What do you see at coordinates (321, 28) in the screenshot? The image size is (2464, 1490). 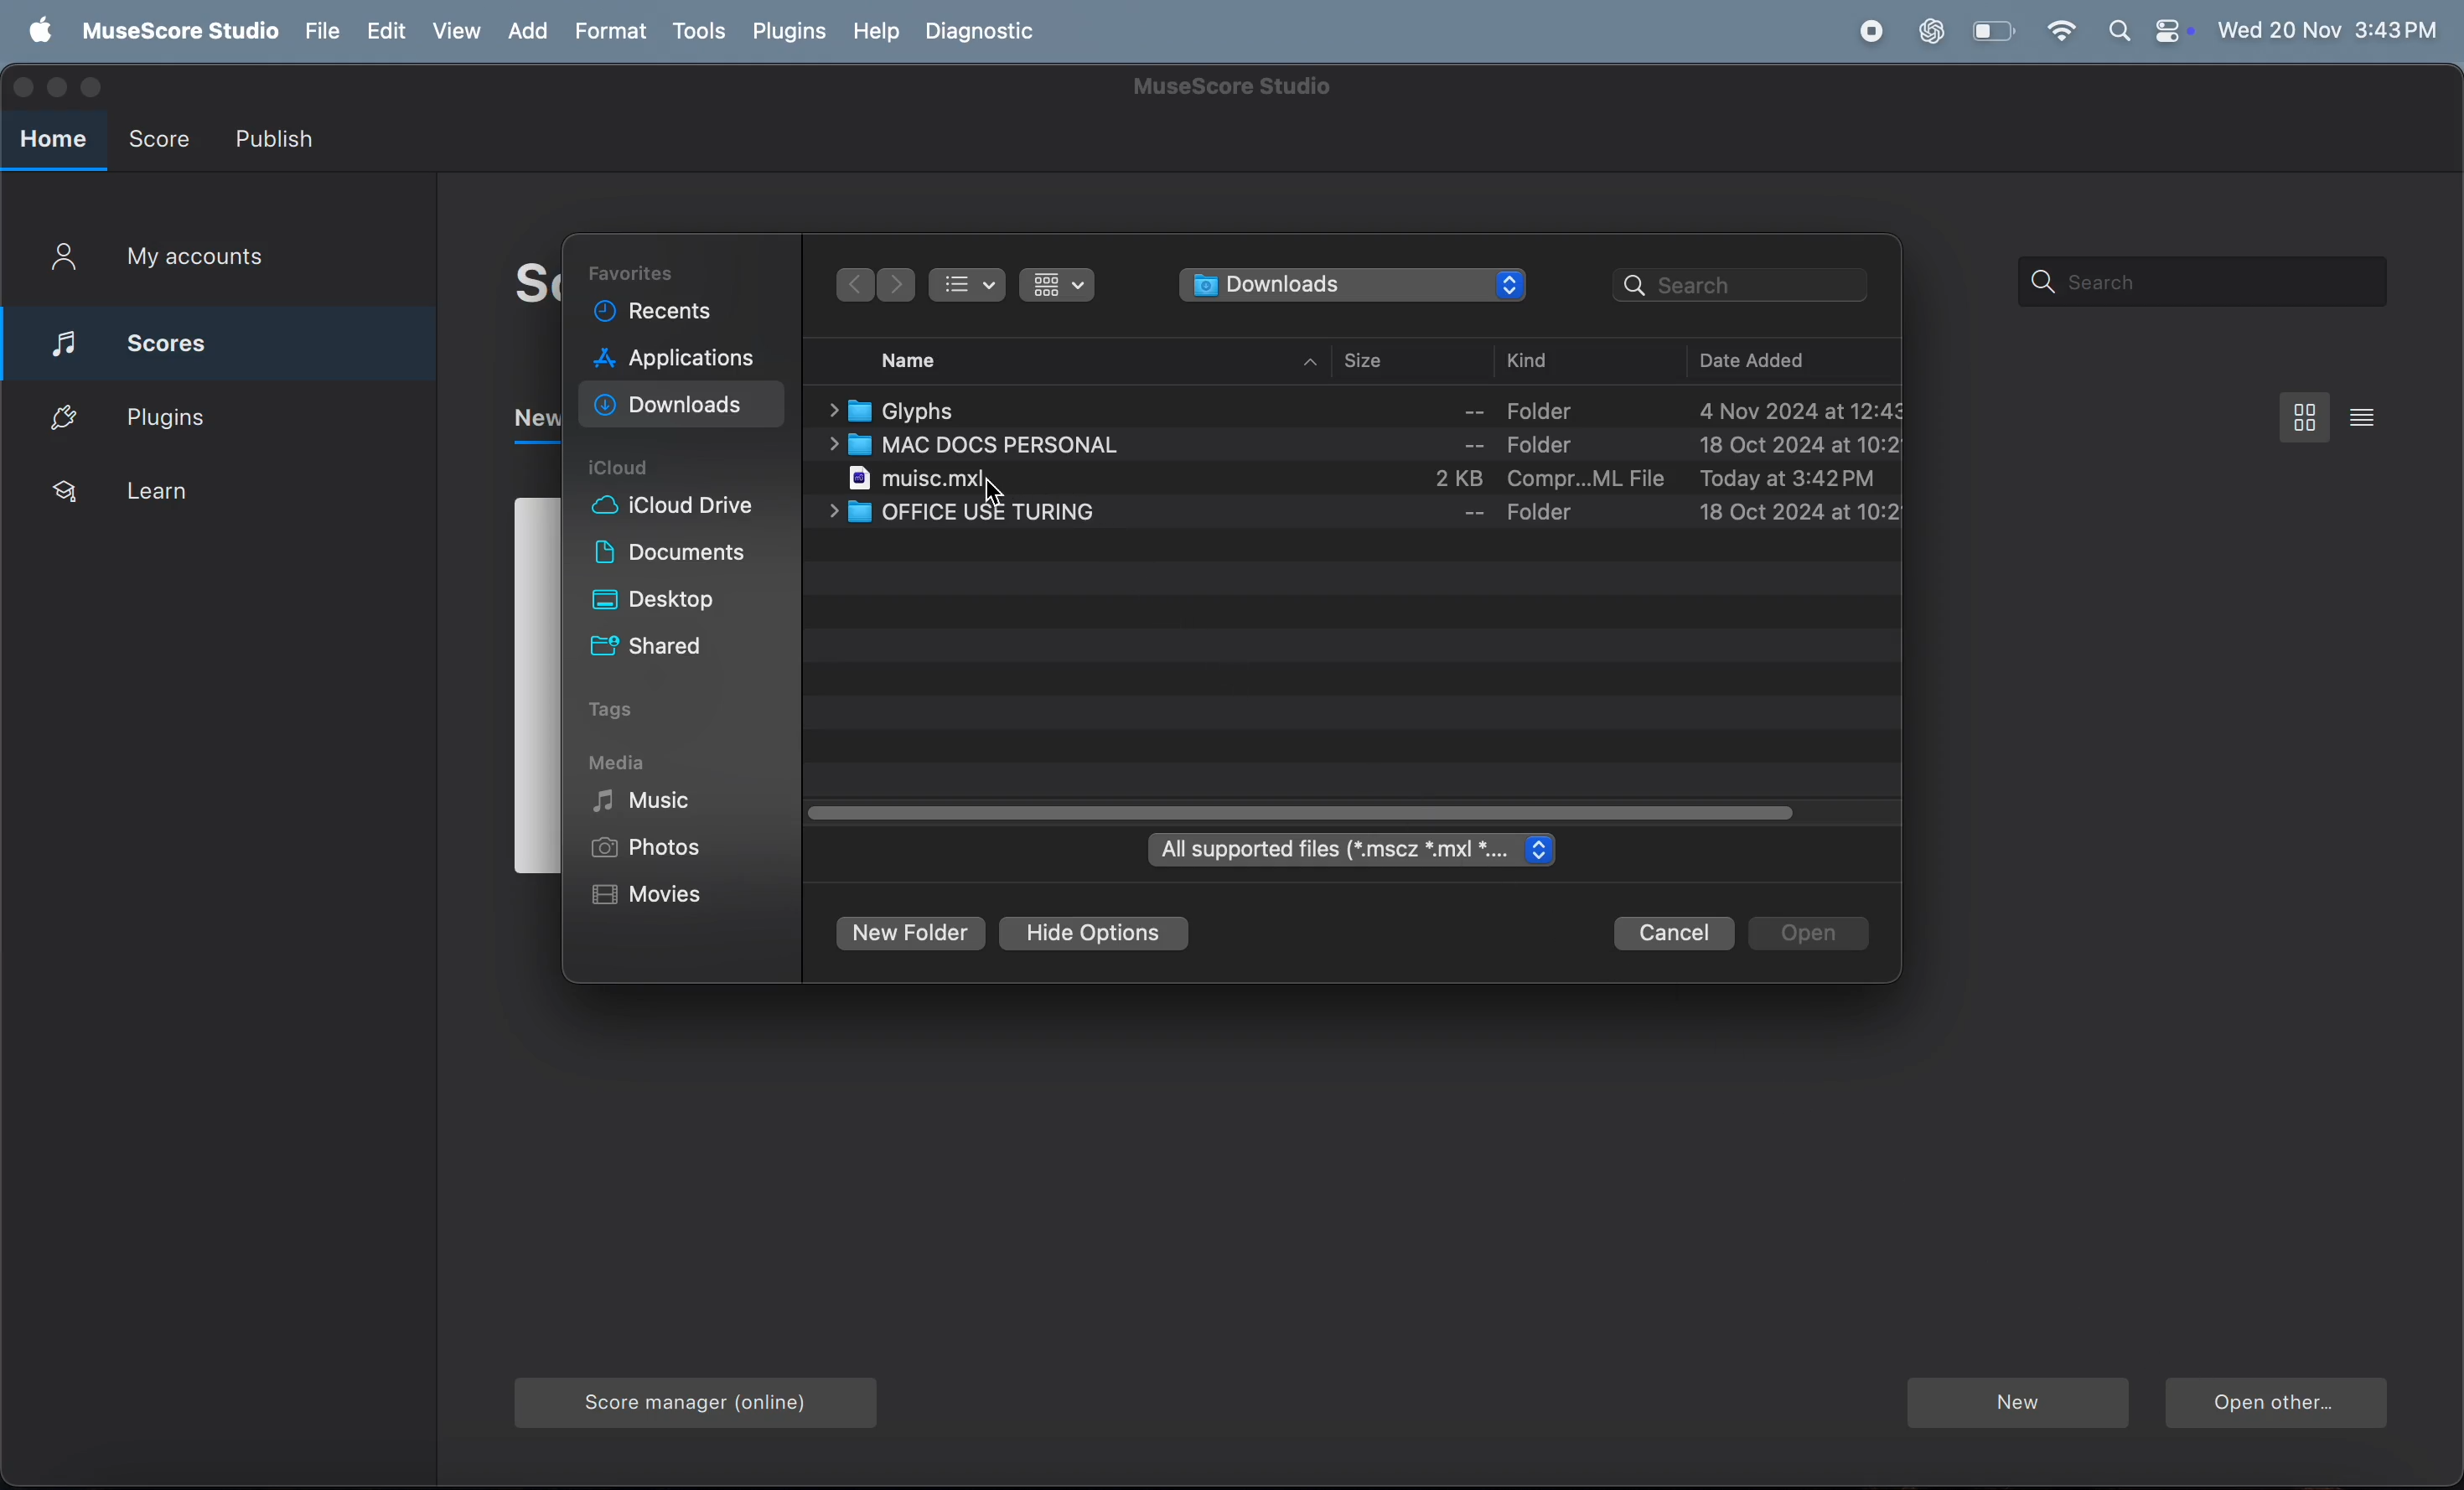 I see `file` at bounding box center [321, 28].